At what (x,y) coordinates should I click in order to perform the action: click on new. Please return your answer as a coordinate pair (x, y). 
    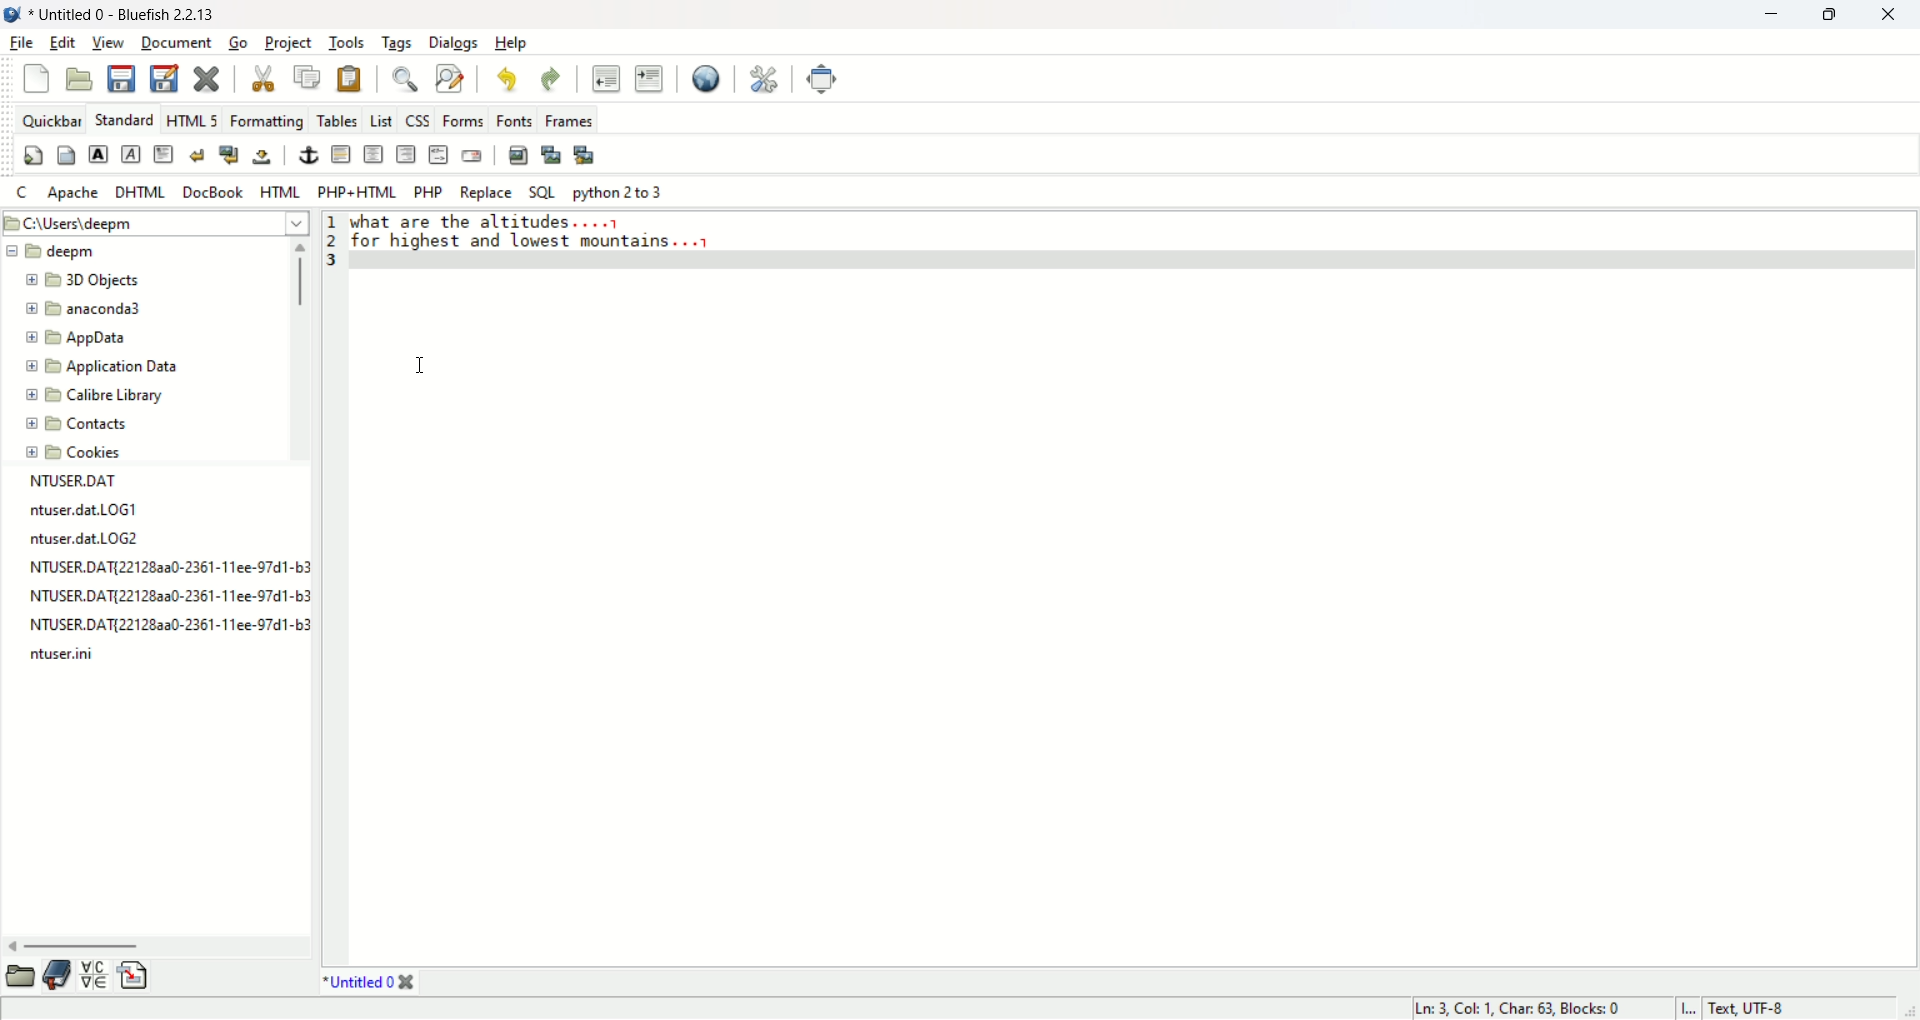
    Looking at the image, I should click on (37, 77).